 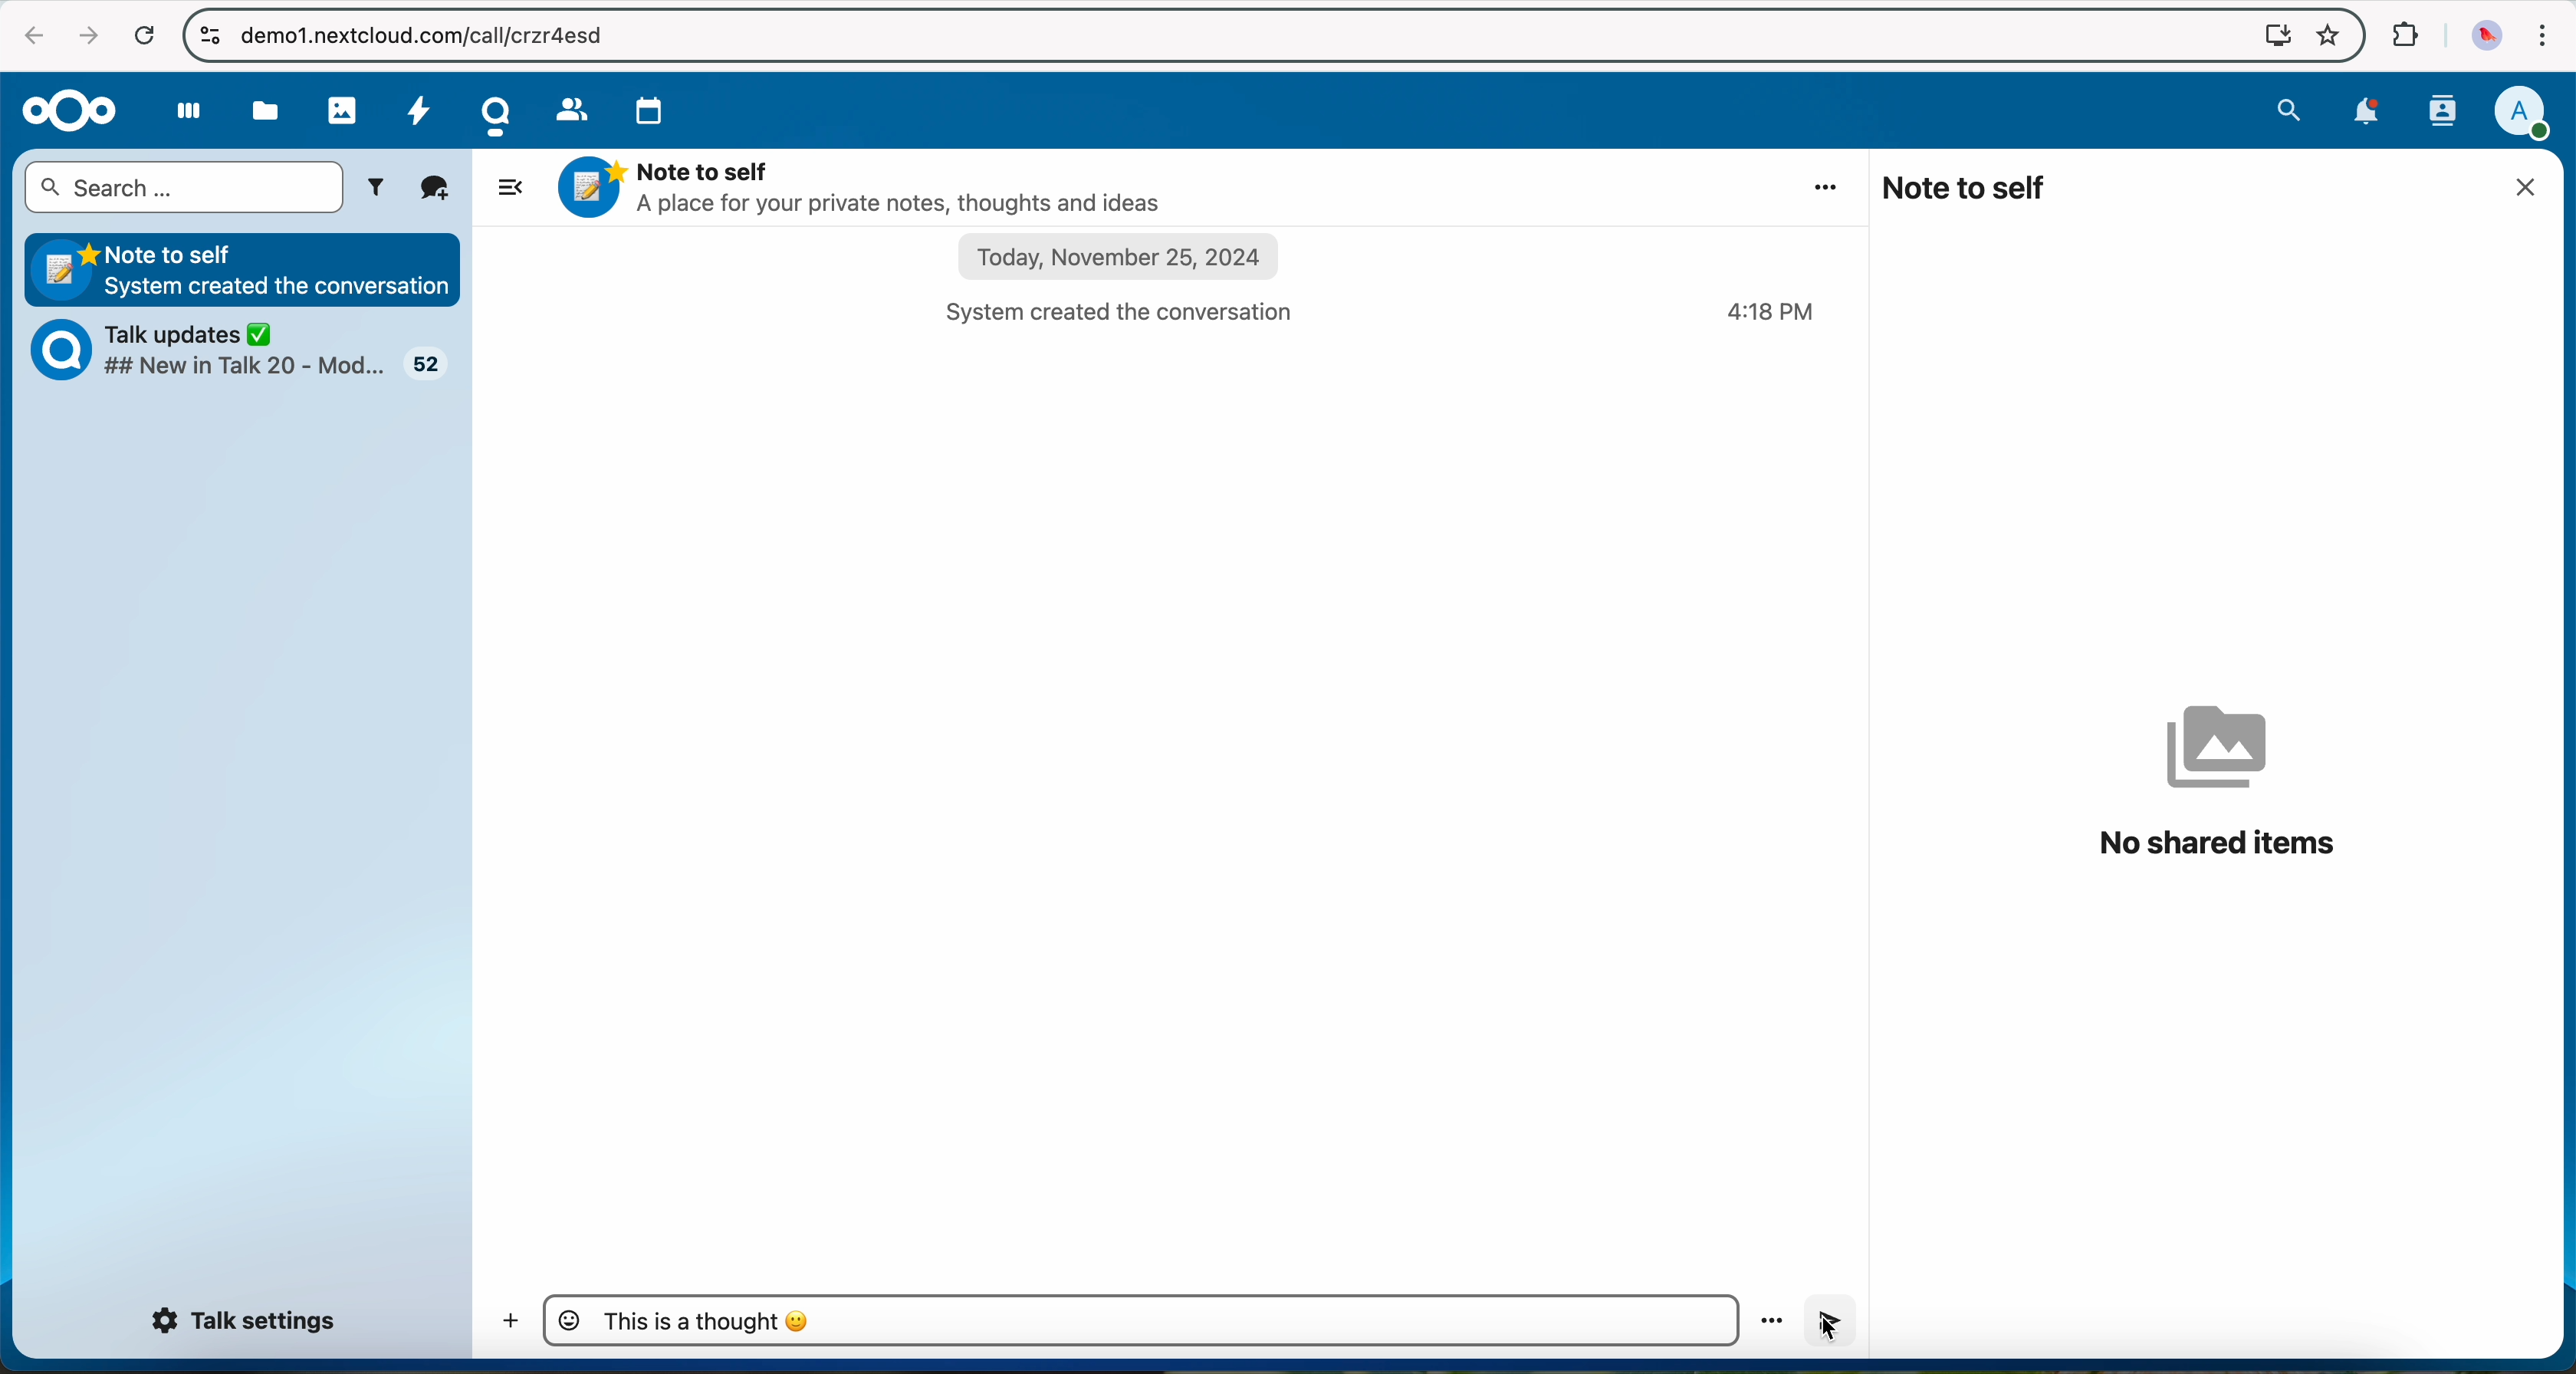 What do you see at coordinates (1774, 1321) in the screenshot?
I see `more options` at bounding box center [1774, 1321].